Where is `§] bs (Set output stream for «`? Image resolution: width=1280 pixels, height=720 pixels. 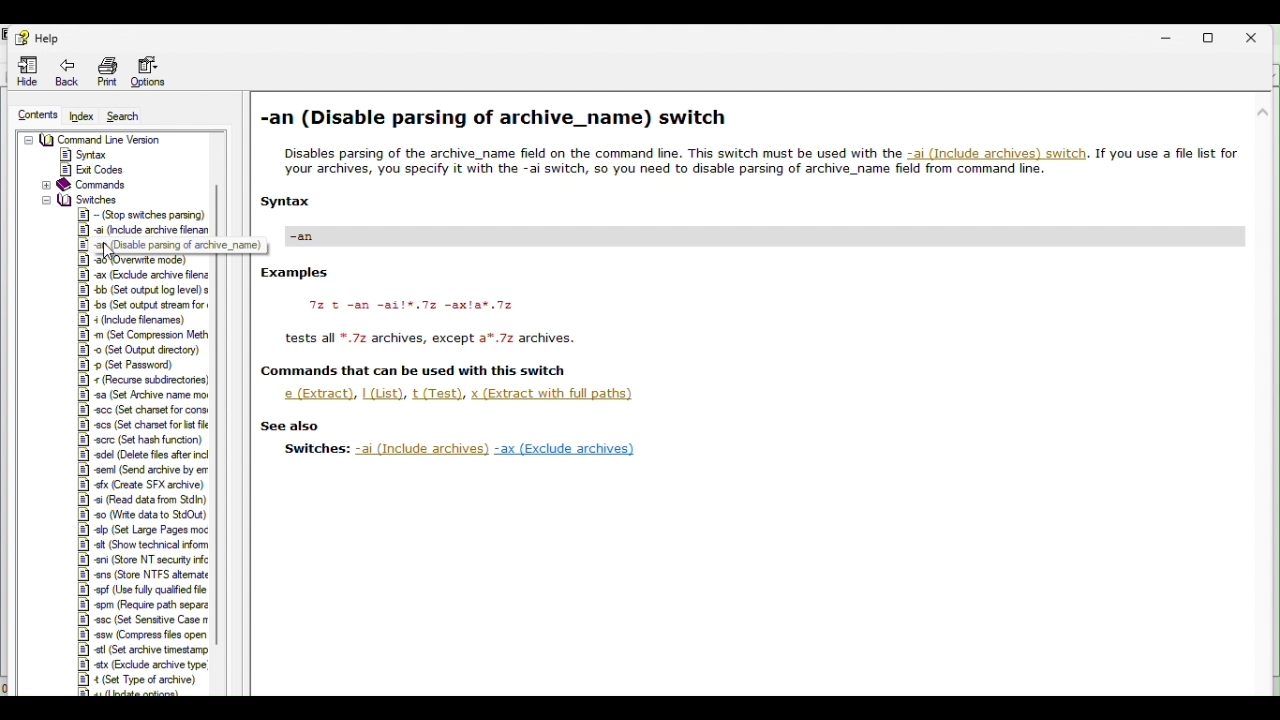
§] bs (Set output stream for « is located at coordinates (142, 304).